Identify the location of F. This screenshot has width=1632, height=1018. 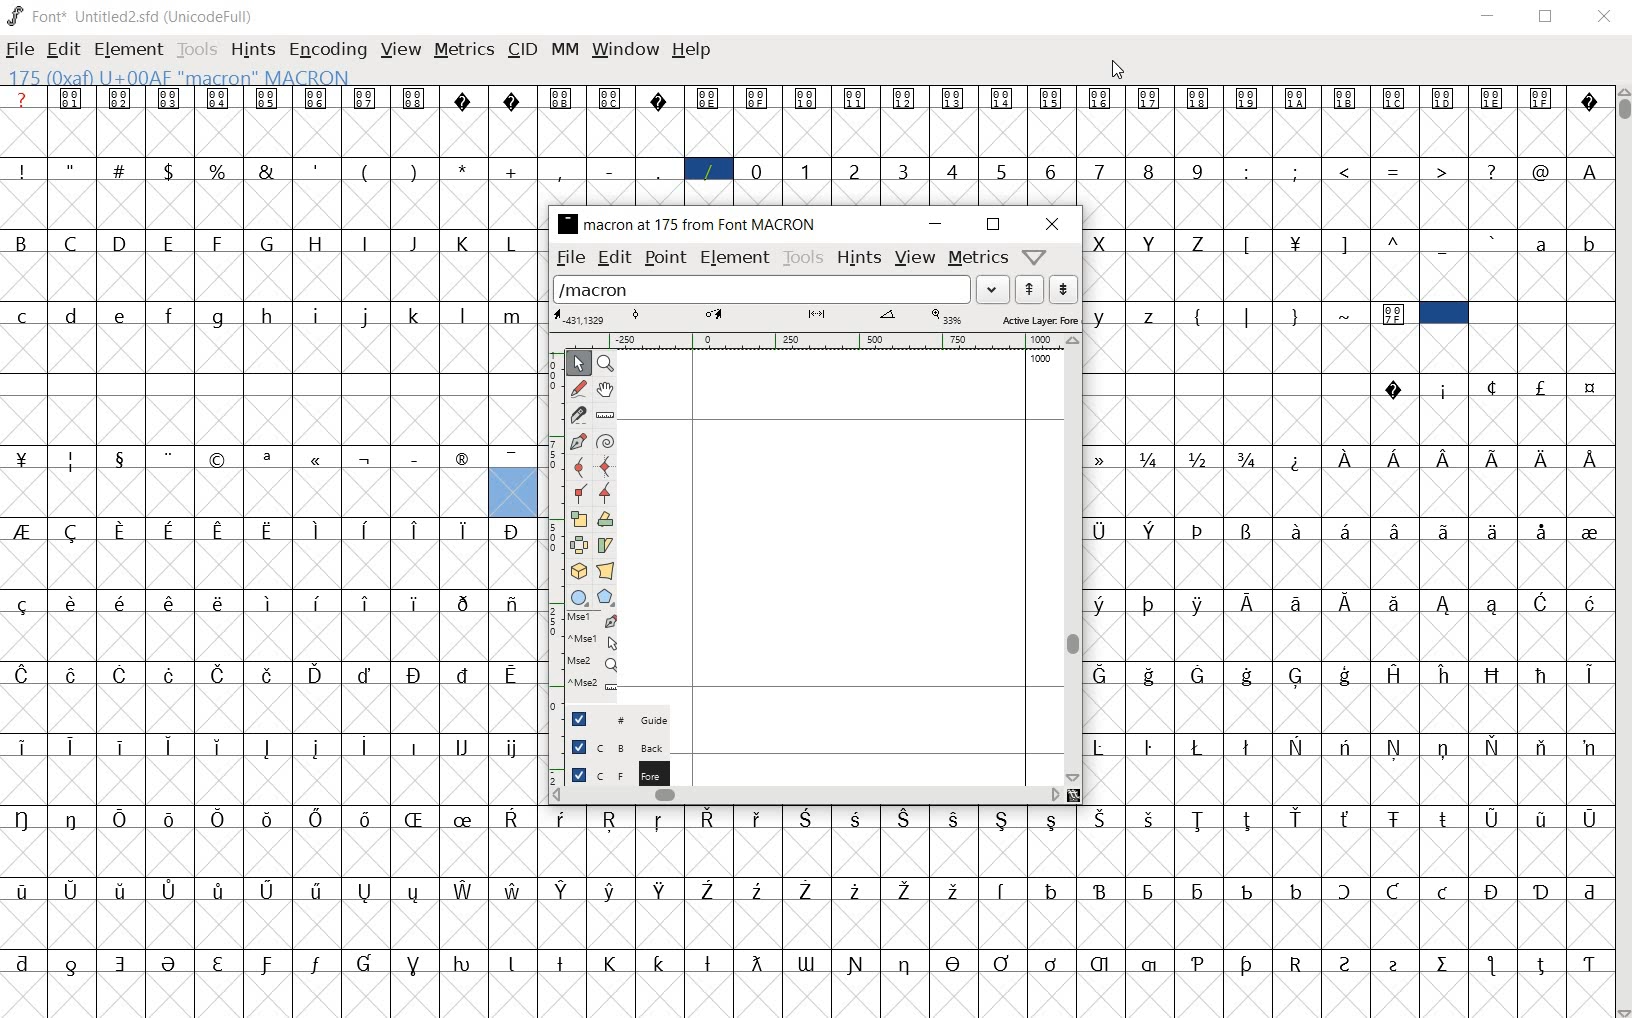
(220, 242).